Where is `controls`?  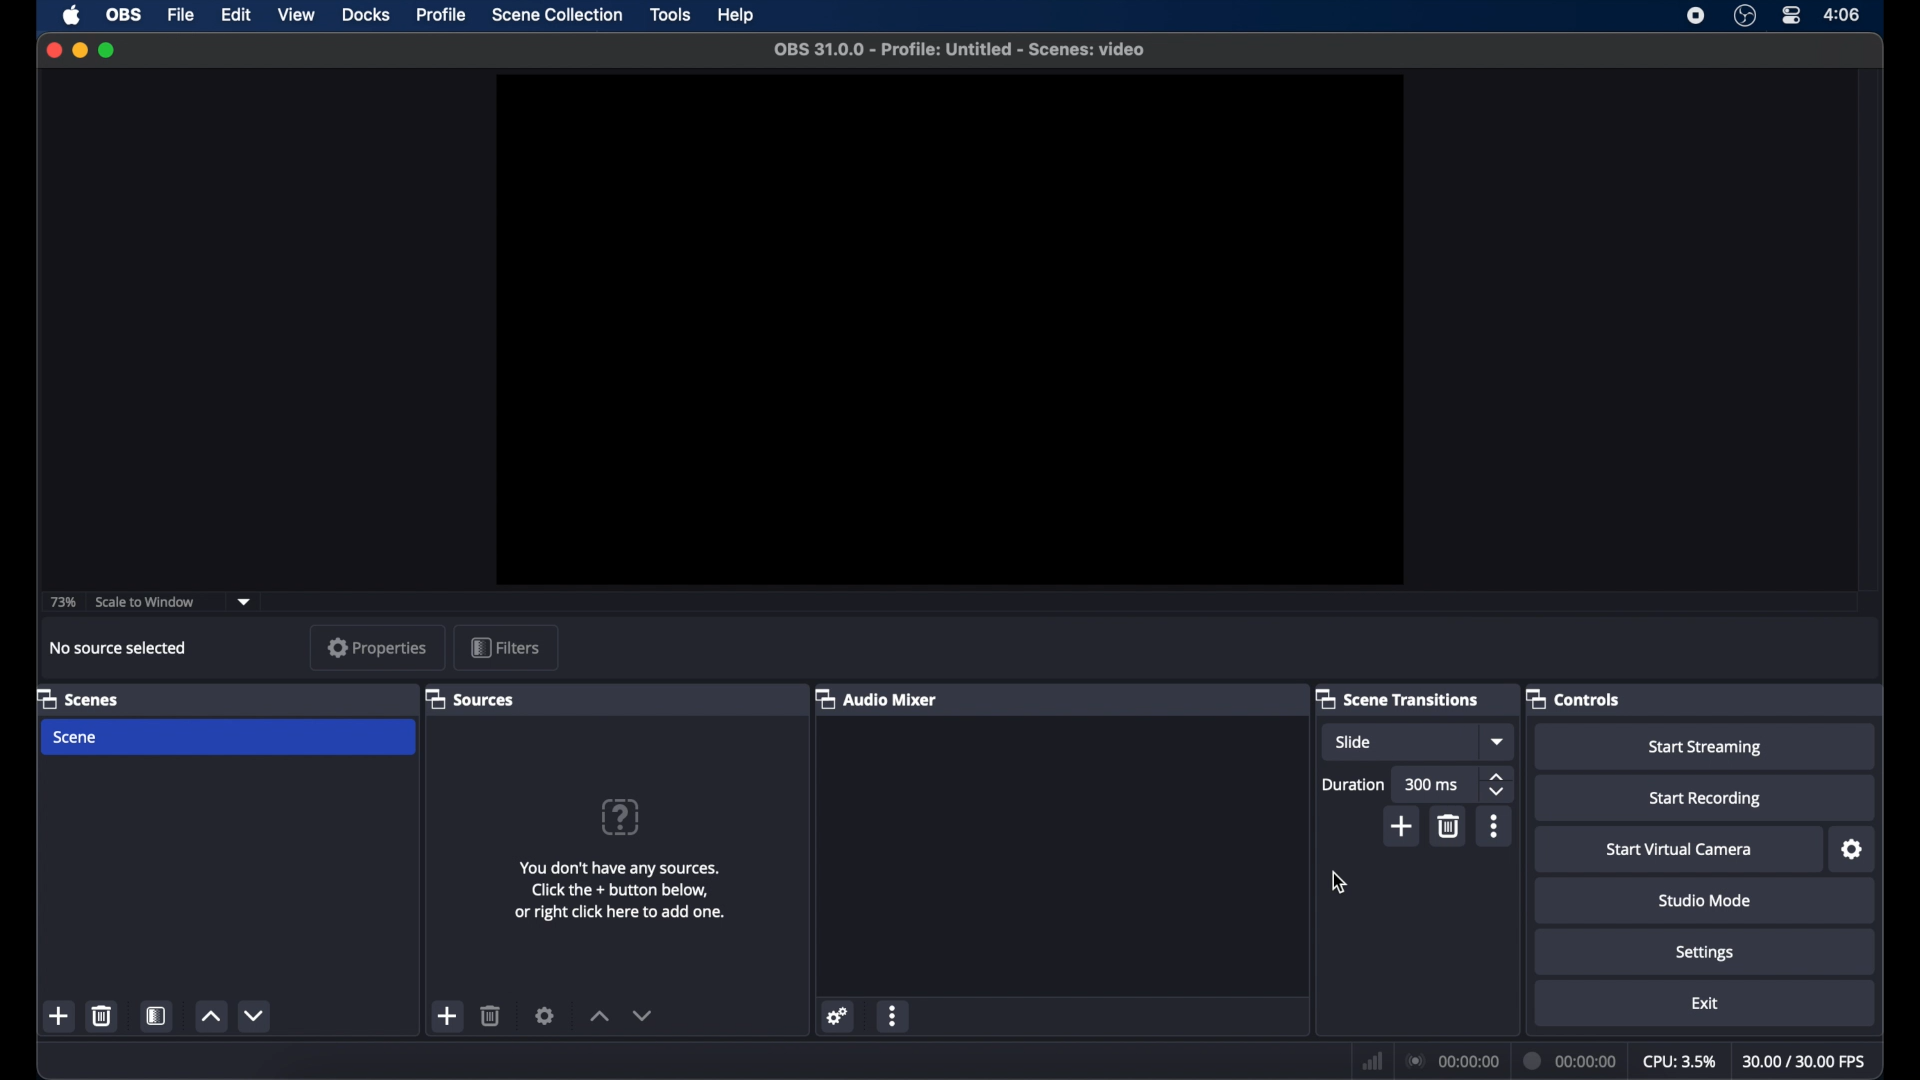 controls is located at coordinates (1574, 700).